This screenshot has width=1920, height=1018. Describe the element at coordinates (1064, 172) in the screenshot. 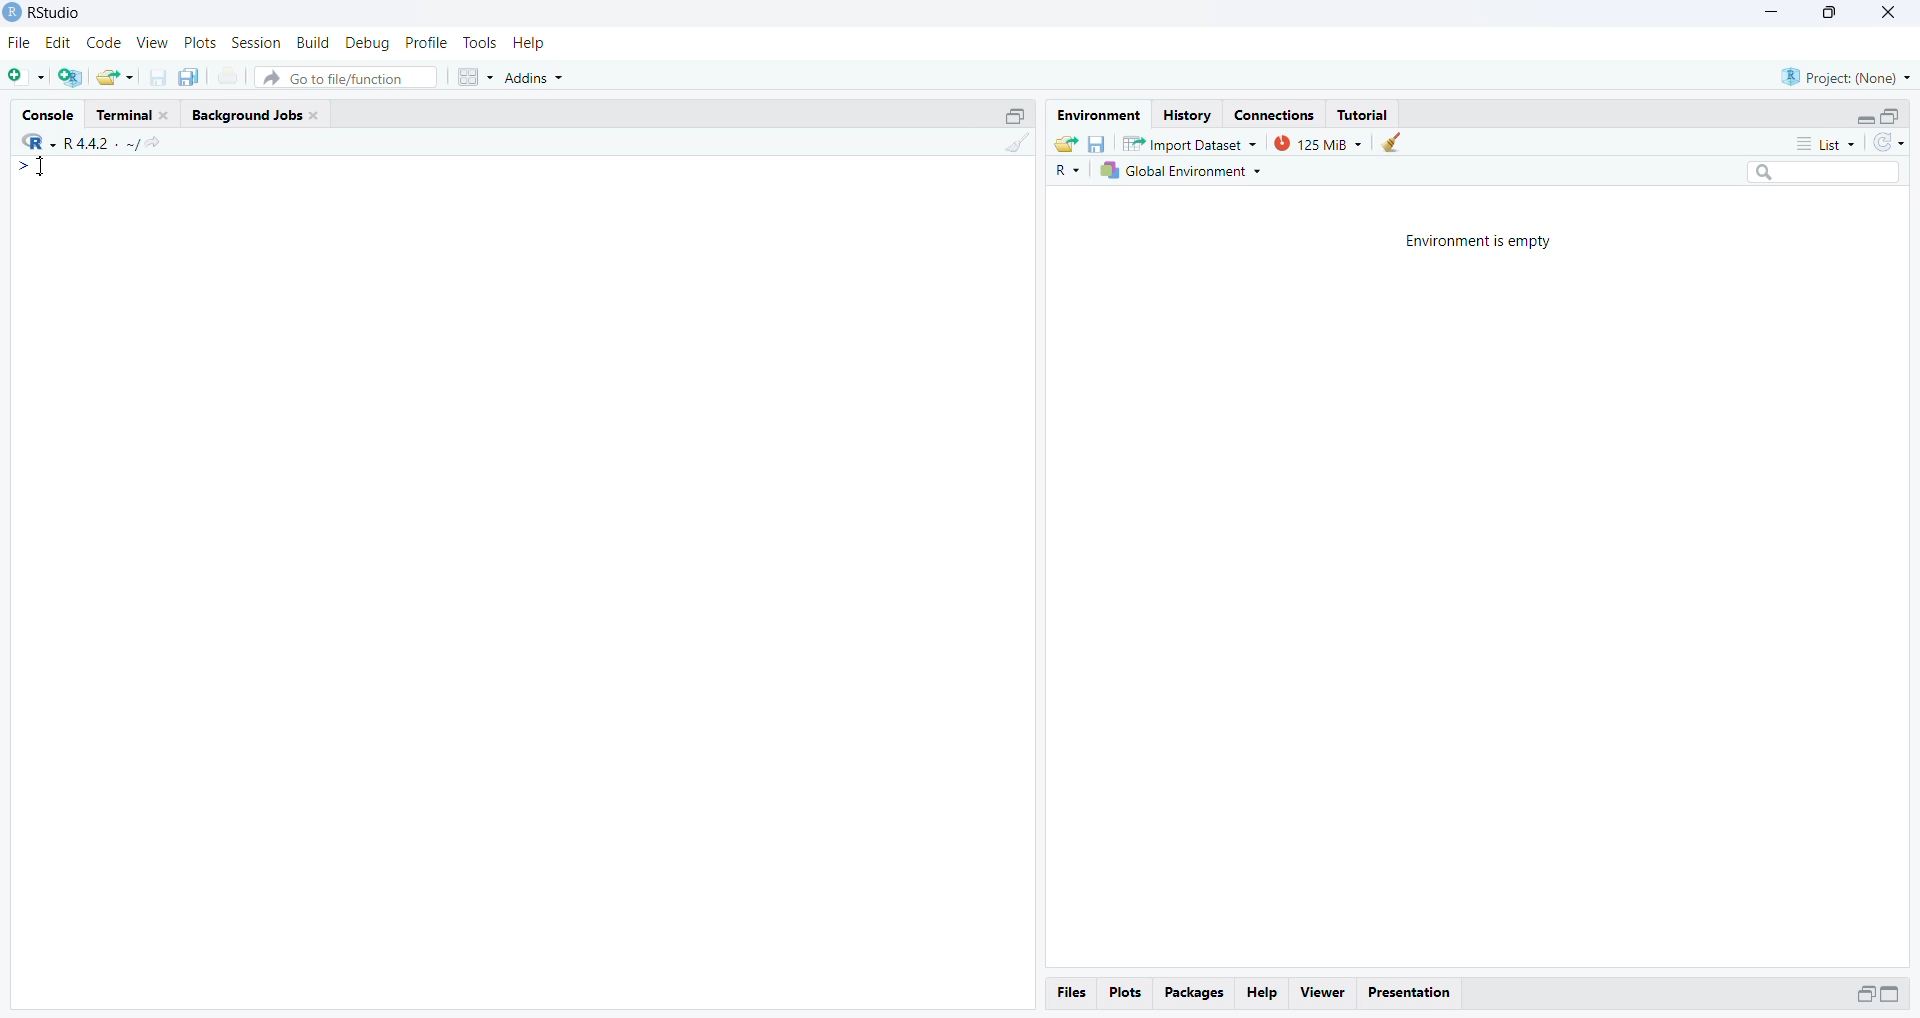

I see `R` at that location.